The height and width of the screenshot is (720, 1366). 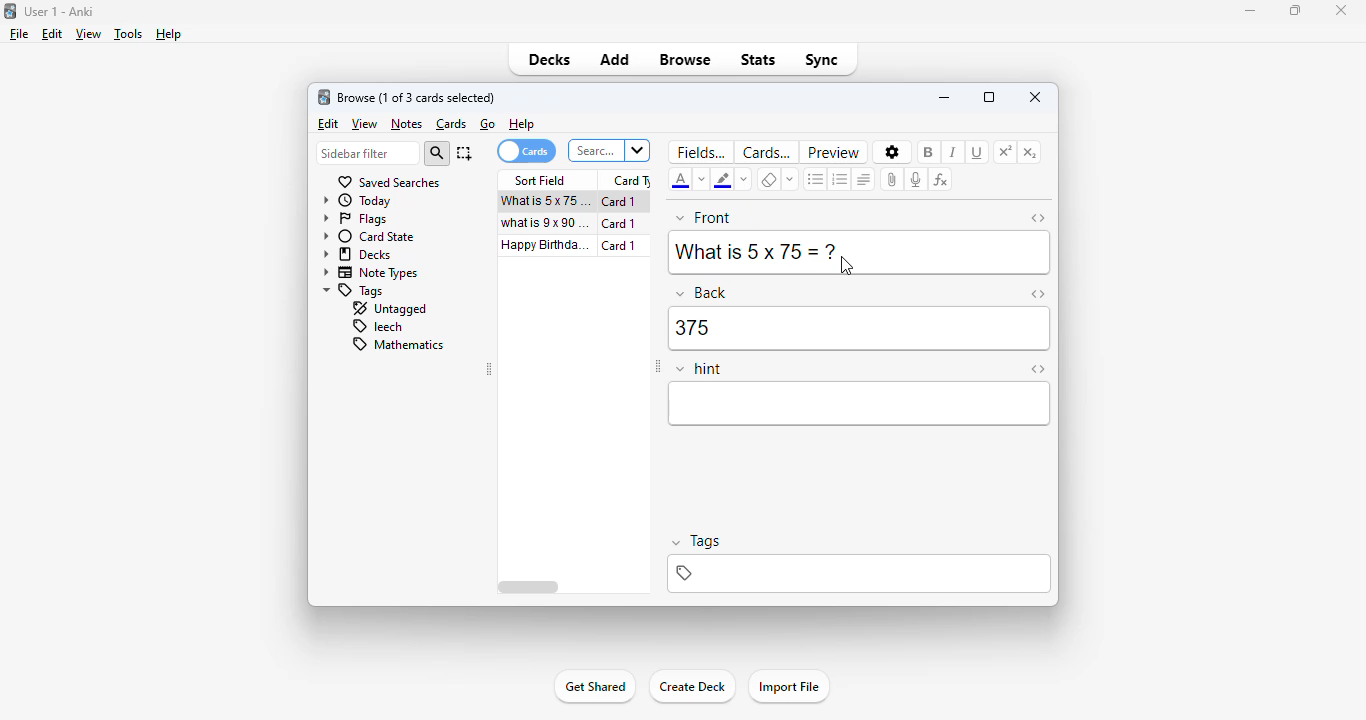 What do you see at coordinates (686, 59) in the screenshot?
I see `browse` at bounding box center [686, 59].